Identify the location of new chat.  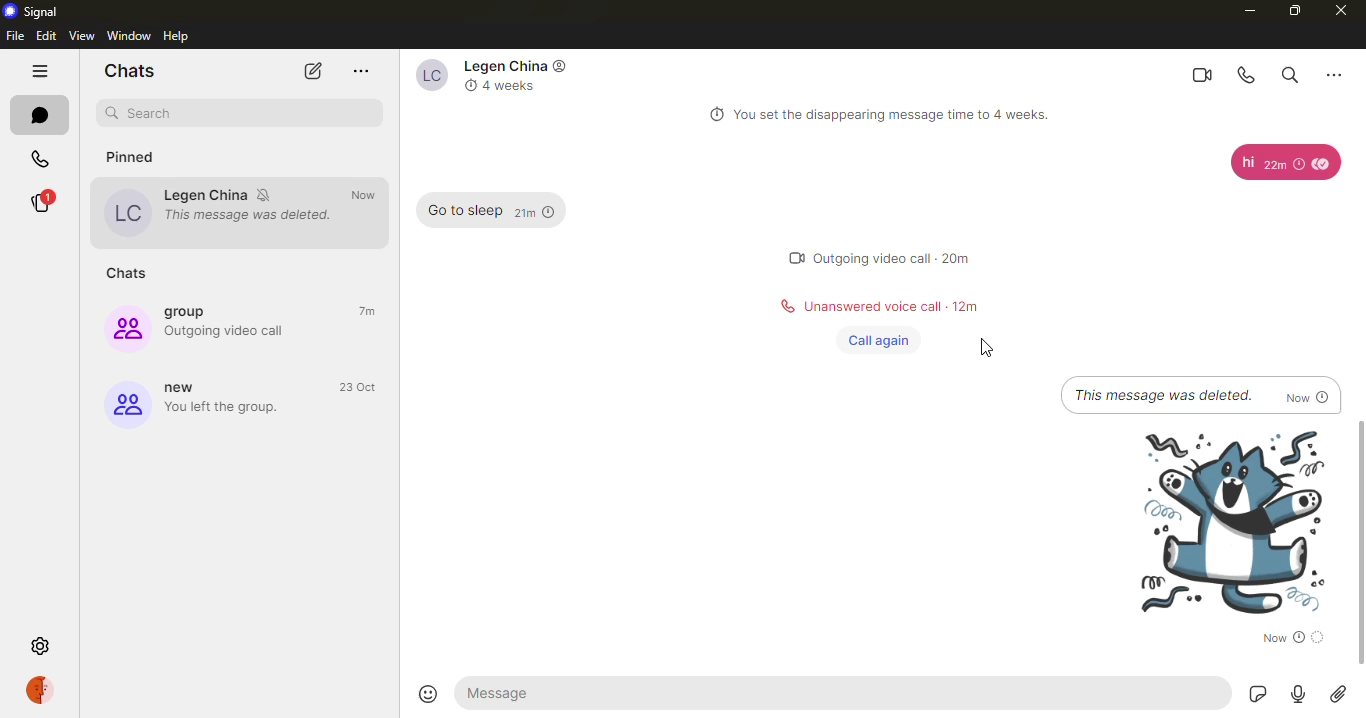
(314, 71).